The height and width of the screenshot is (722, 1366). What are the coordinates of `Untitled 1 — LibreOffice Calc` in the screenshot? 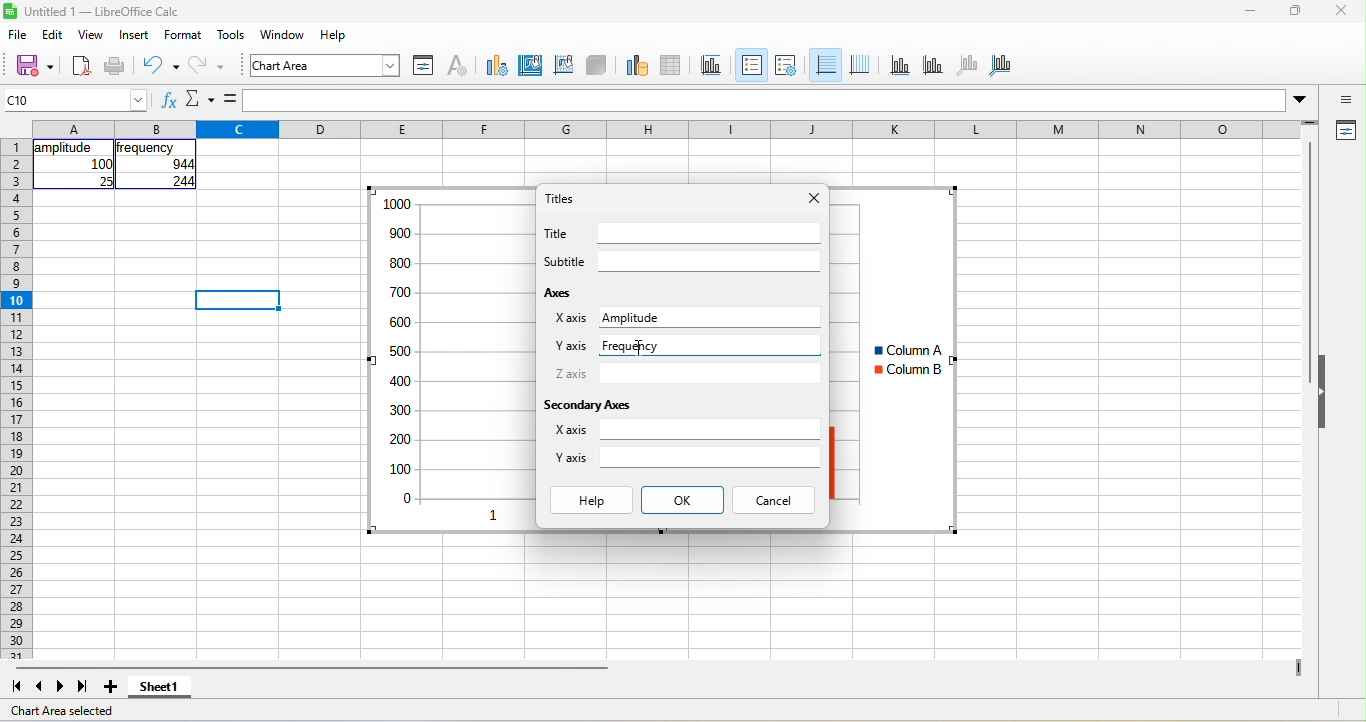 It's located at (103, 12).